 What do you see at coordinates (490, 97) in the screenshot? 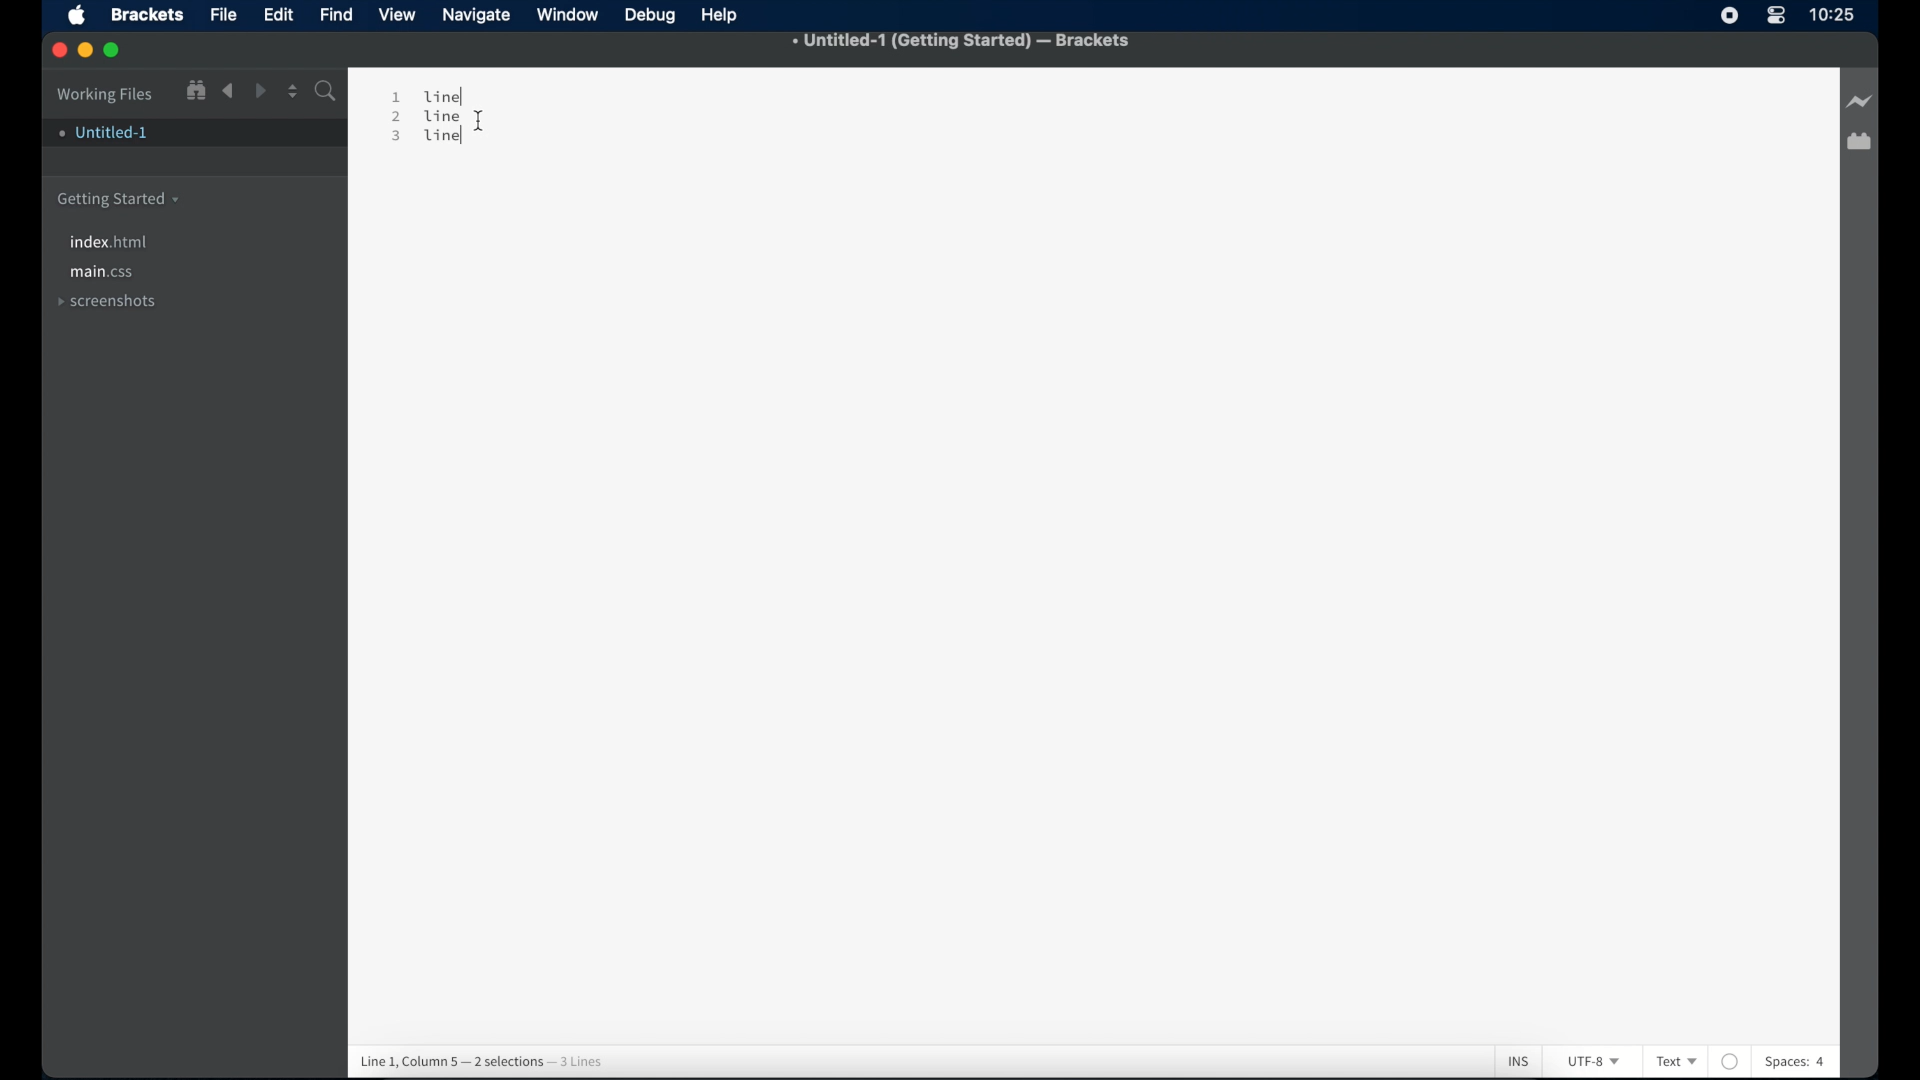
I see `I beam cursor` at bounding box center [490, 97].